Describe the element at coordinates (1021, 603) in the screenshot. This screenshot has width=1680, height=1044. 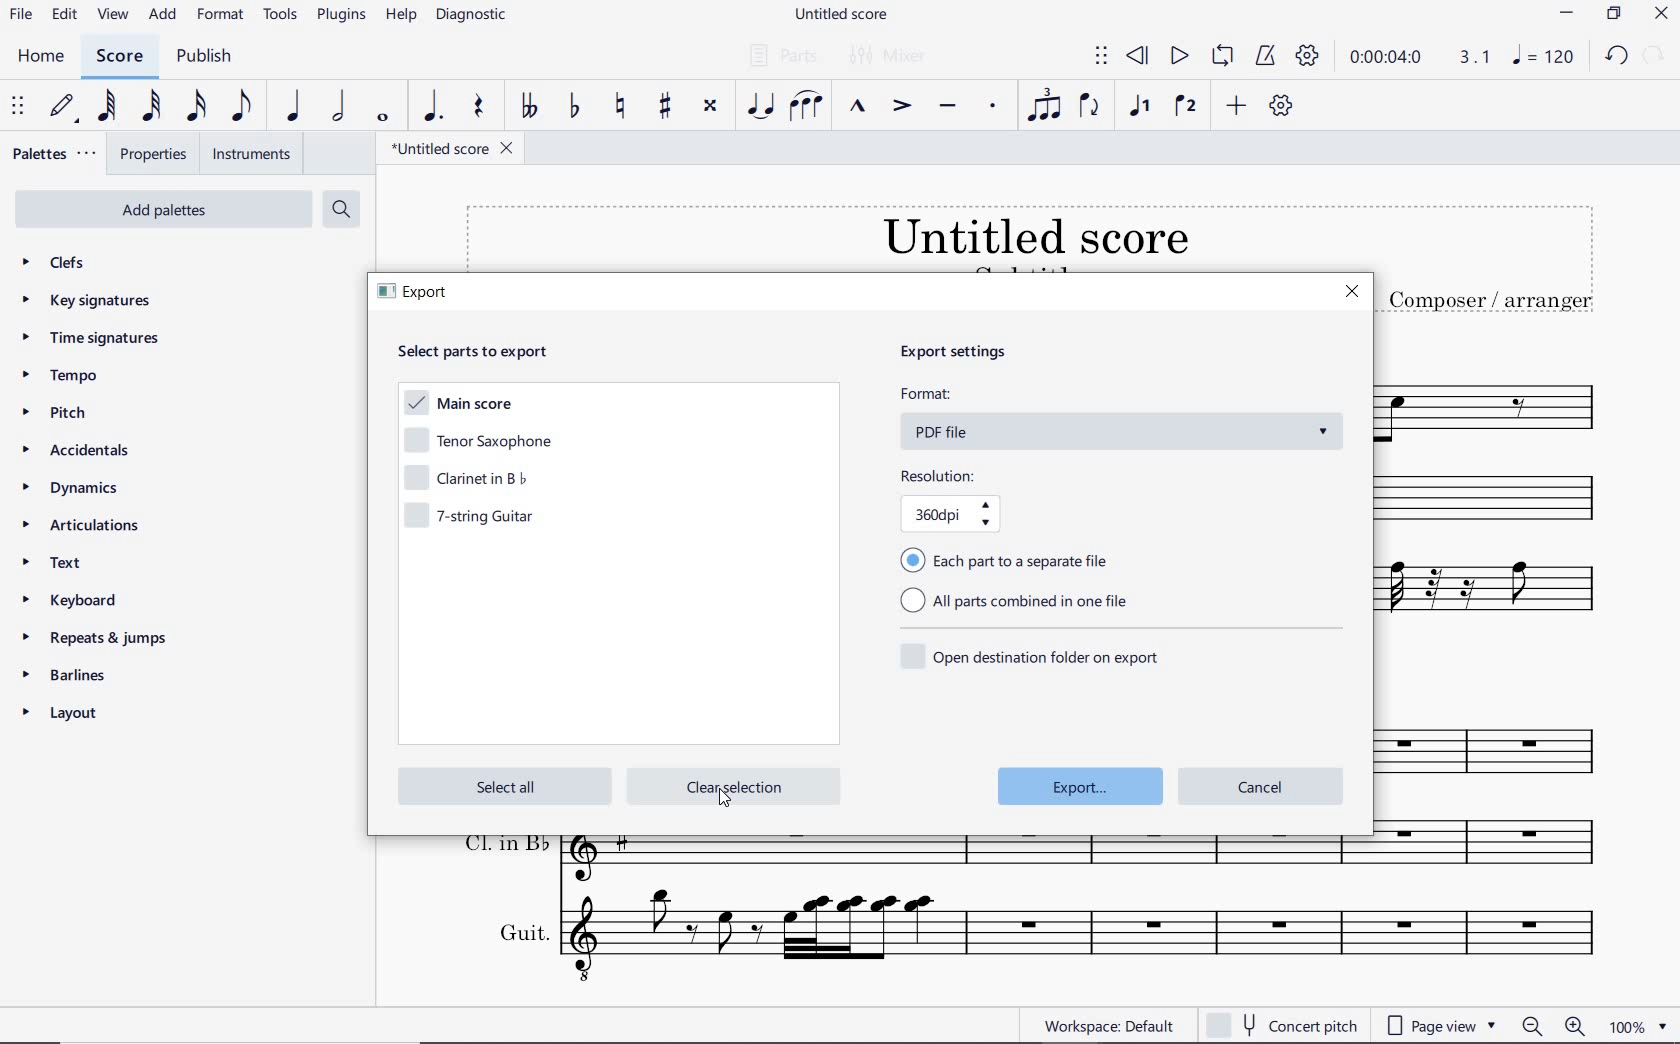
I see `all parts combined in one file` at that location.